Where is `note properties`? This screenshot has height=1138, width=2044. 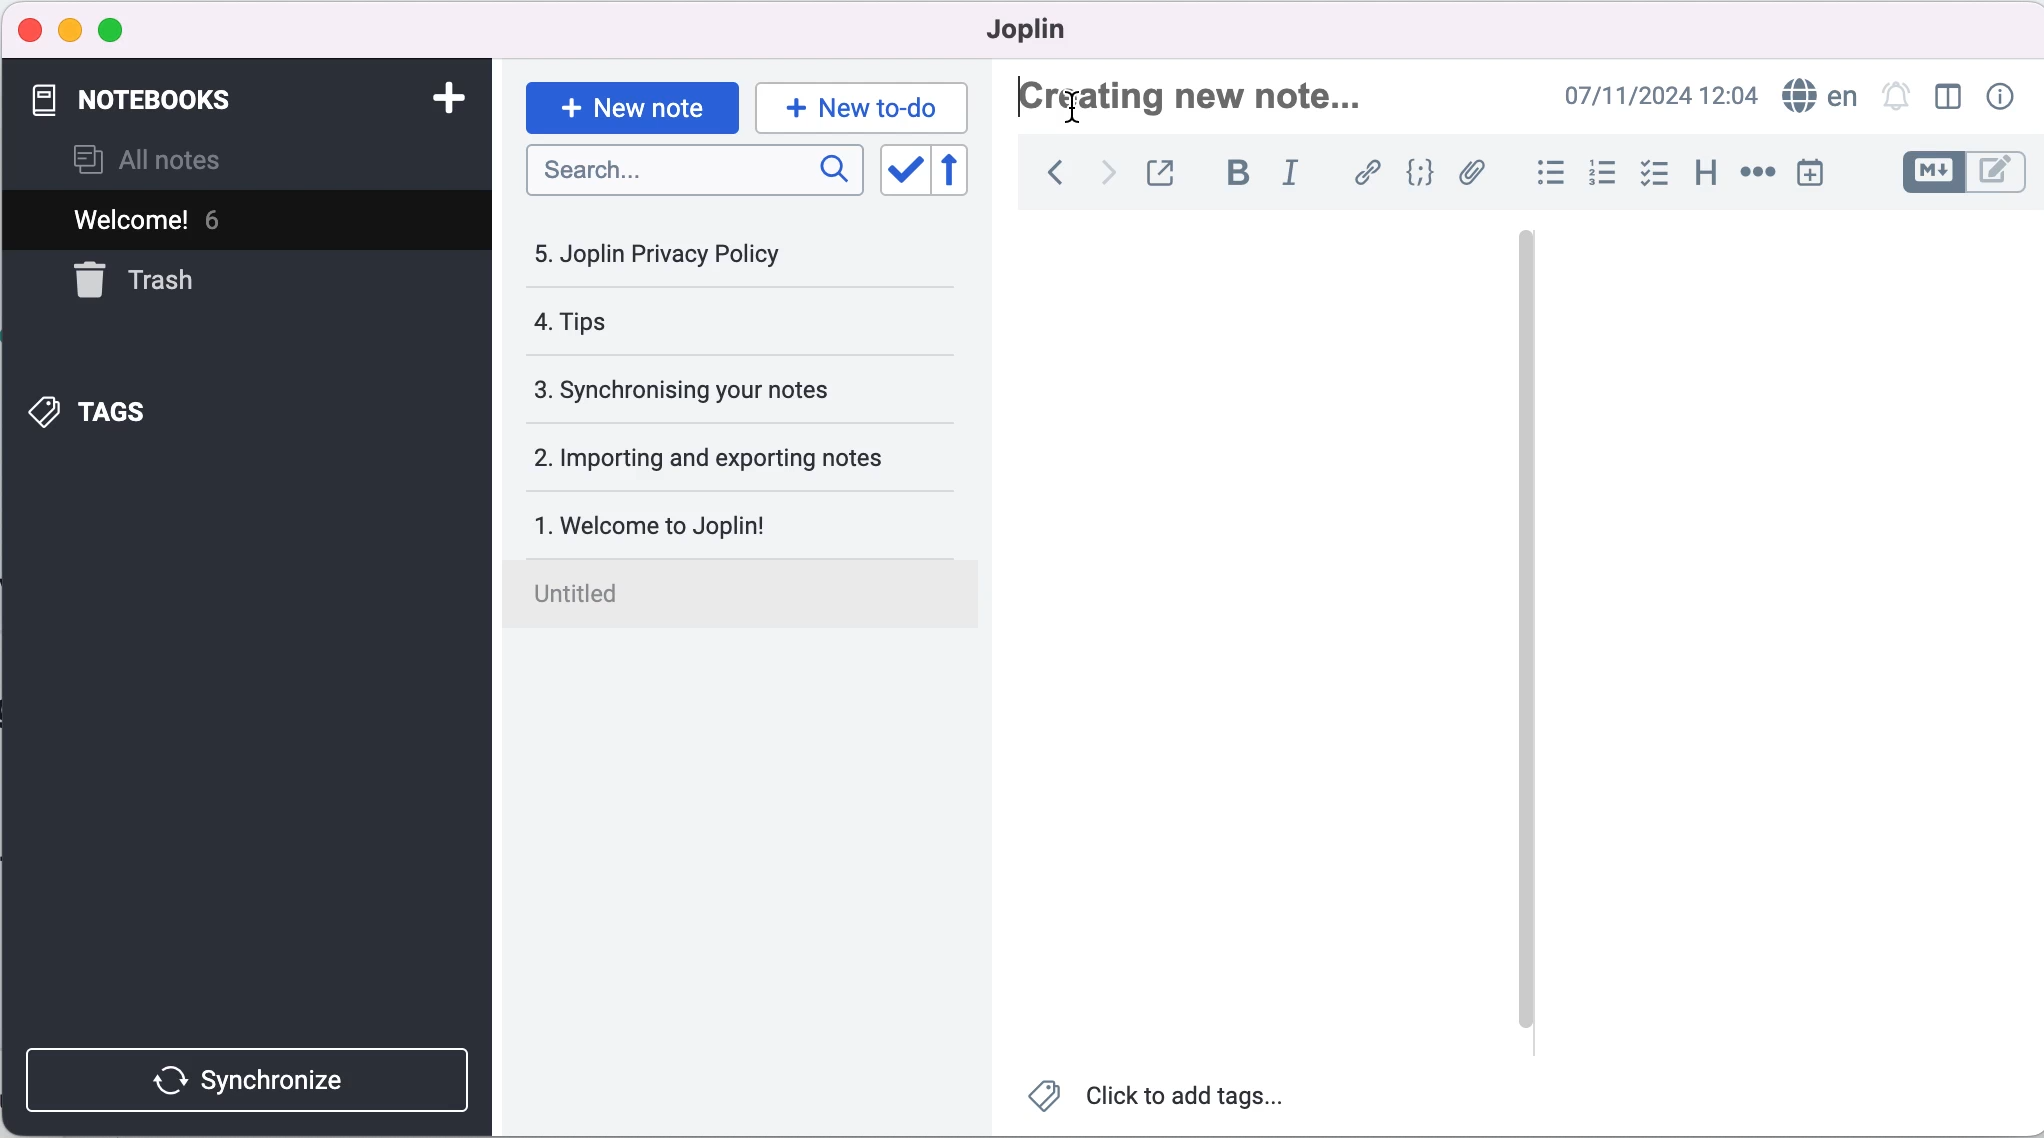
note properties is located at coordinates (2006, 95).